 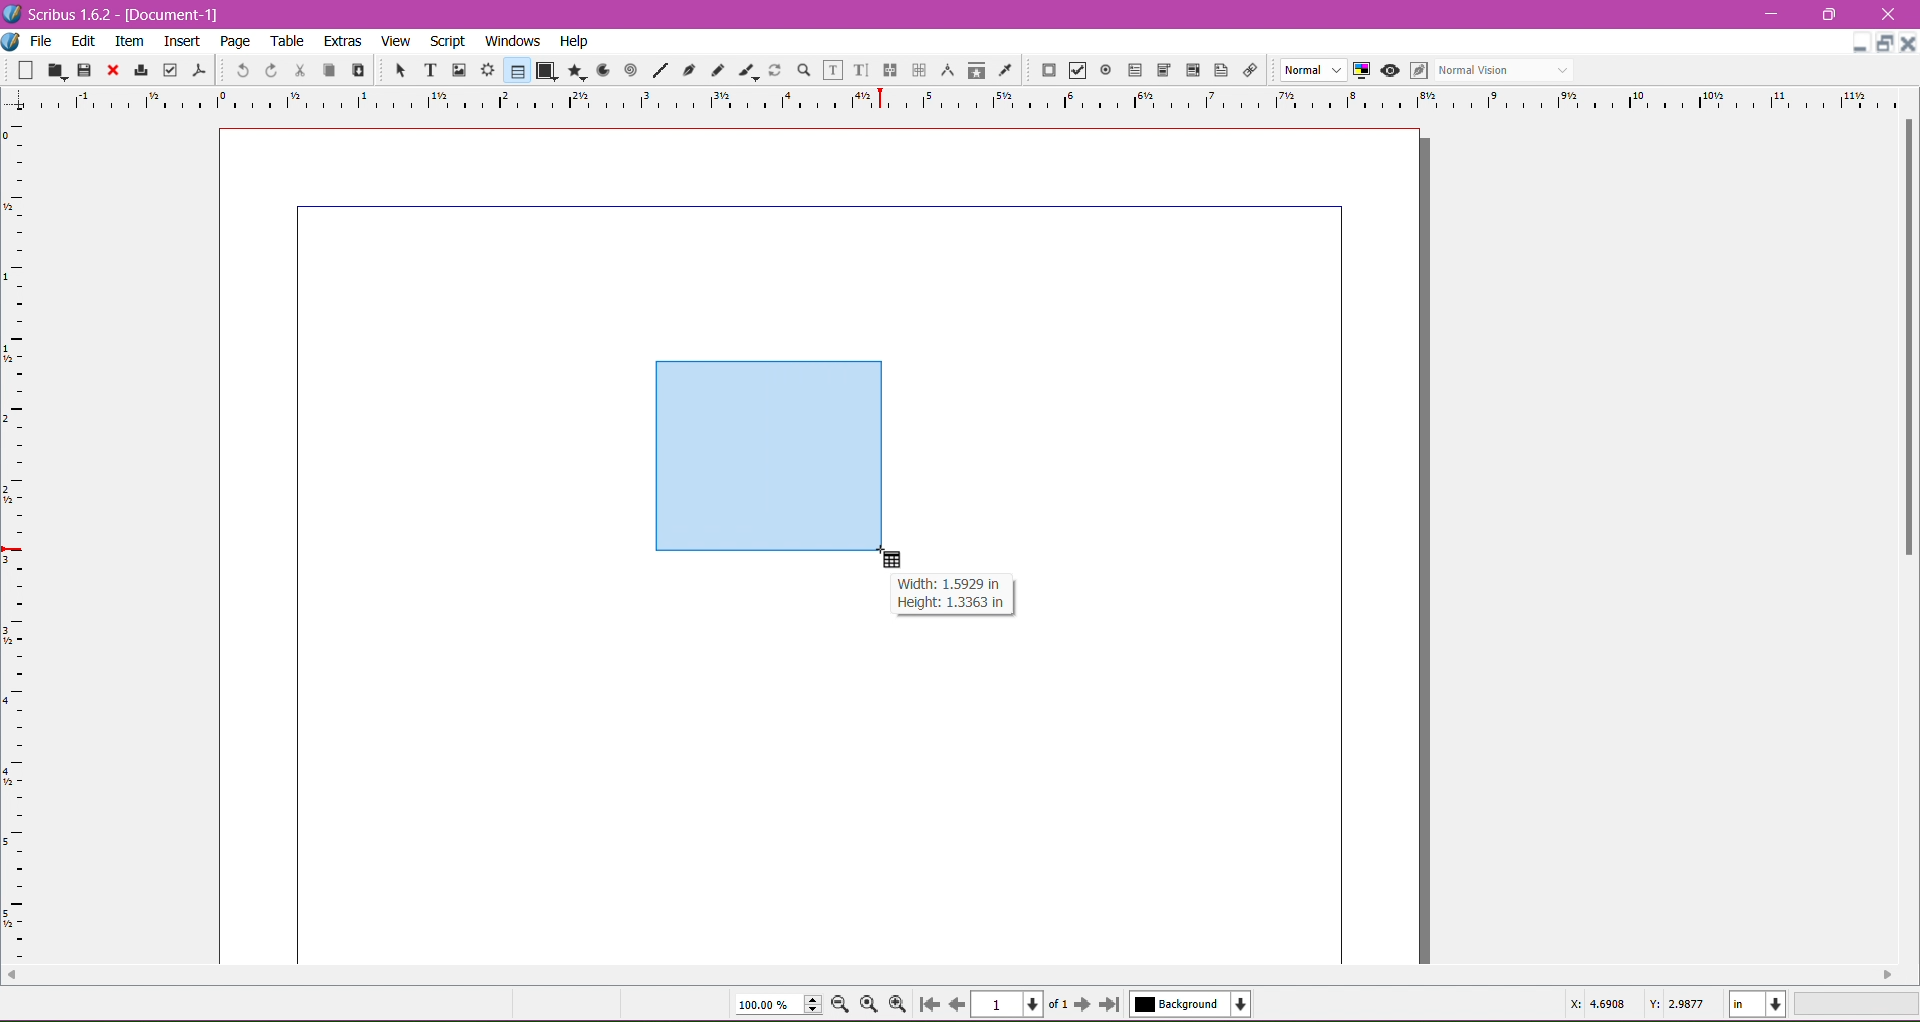 What do you see at coordinates (1860, 41) in the screenshot?
I see `Minimize` at bounding box center [1860, 41].